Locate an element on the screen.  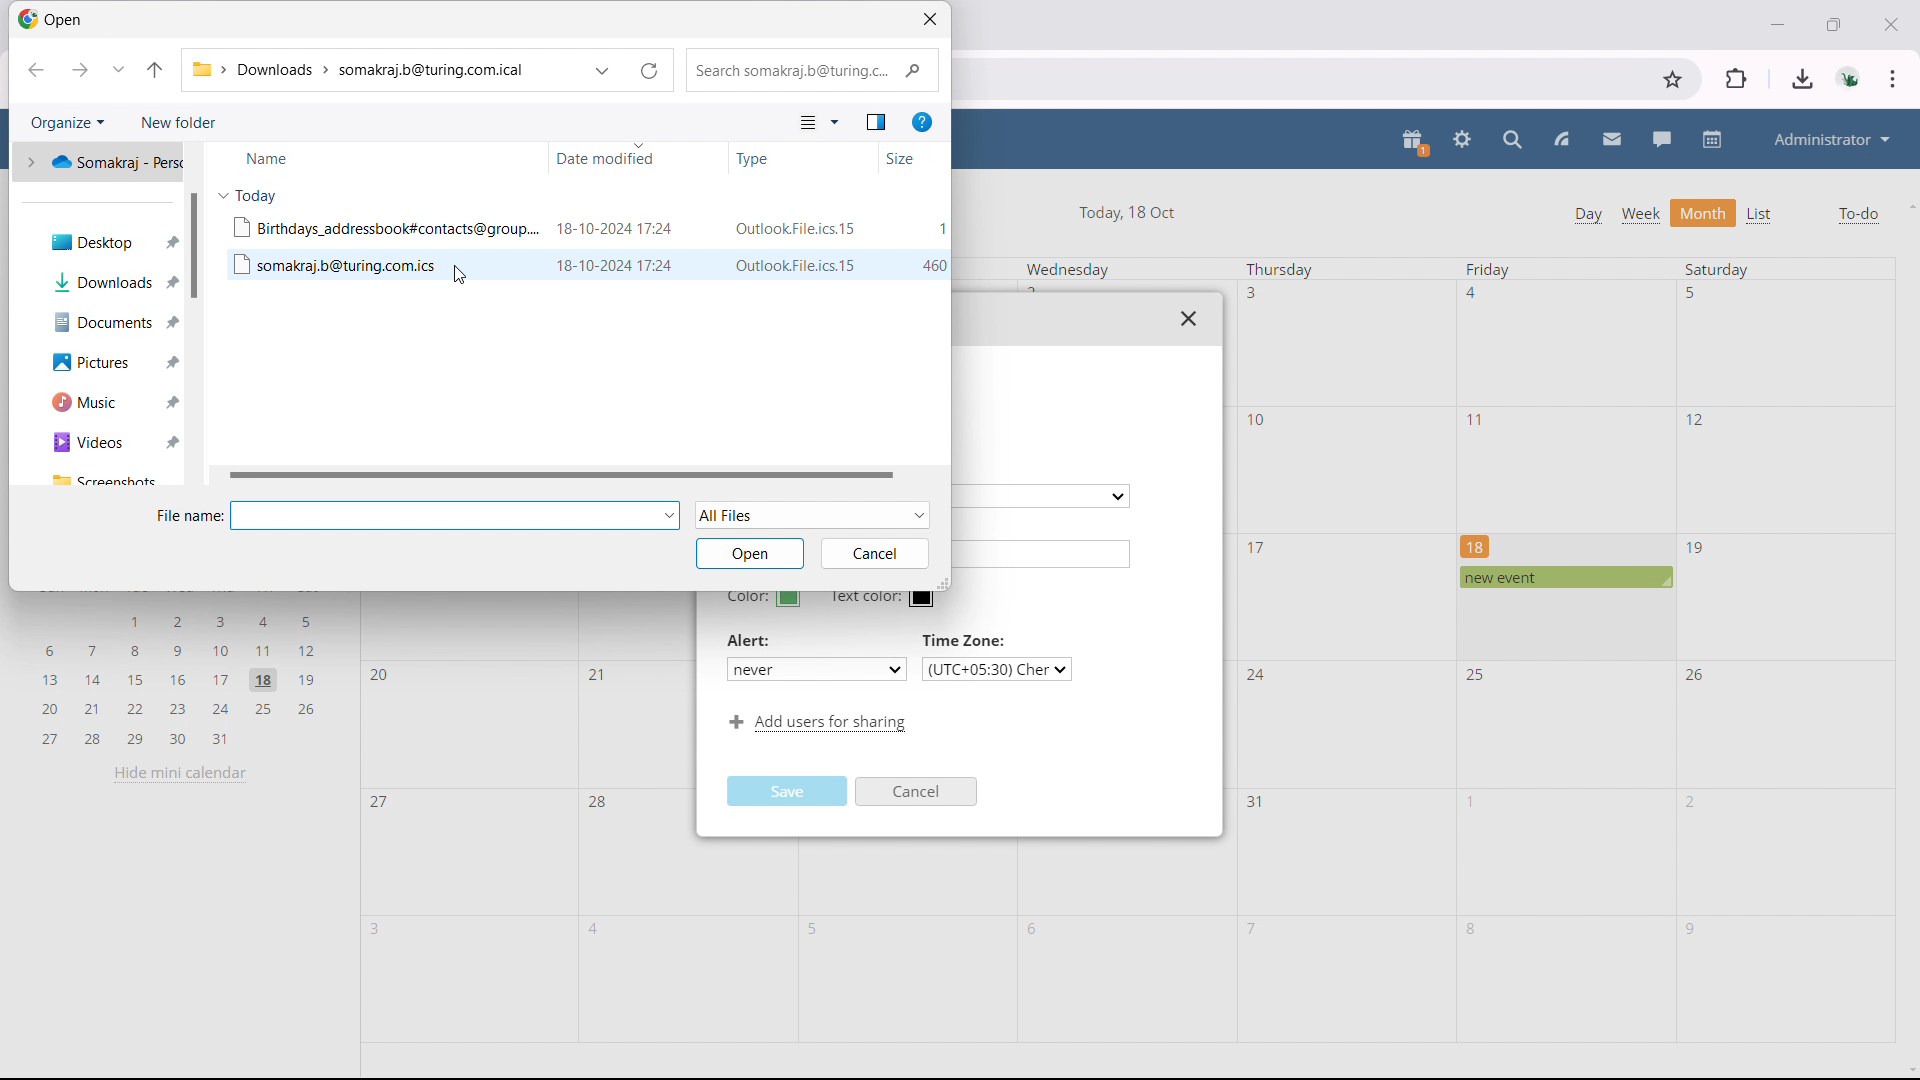
close is located at coordinates (1189, 318).